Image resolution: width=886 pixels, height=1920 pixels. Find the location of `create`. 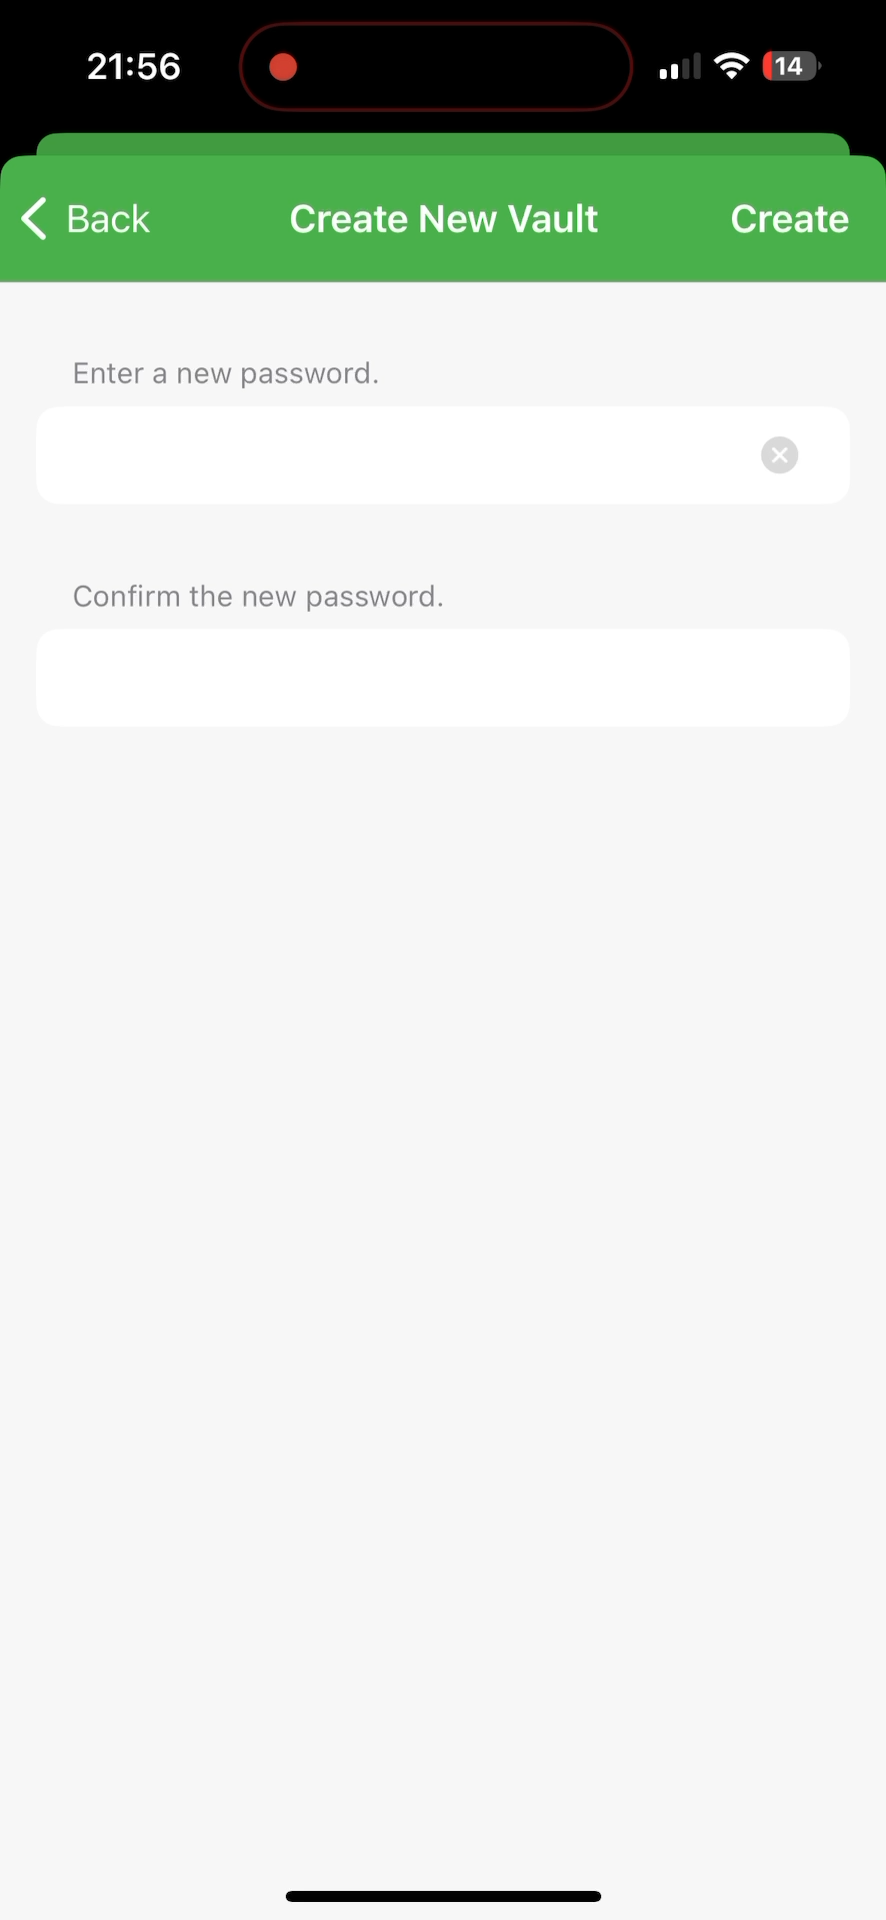

create is located at coordinates (790, 222).